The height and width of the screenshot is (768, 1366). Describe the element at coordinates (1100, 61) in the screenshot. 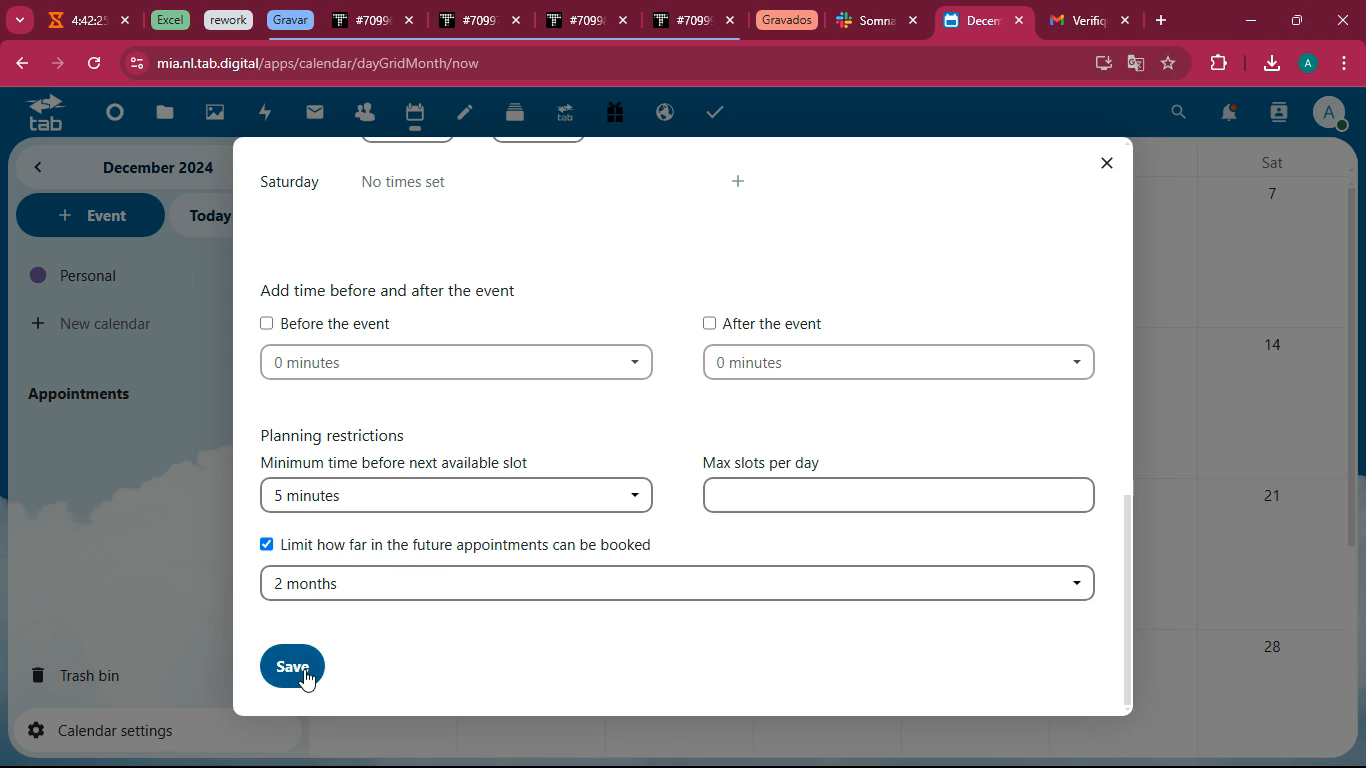

I see `desktop` at that location.